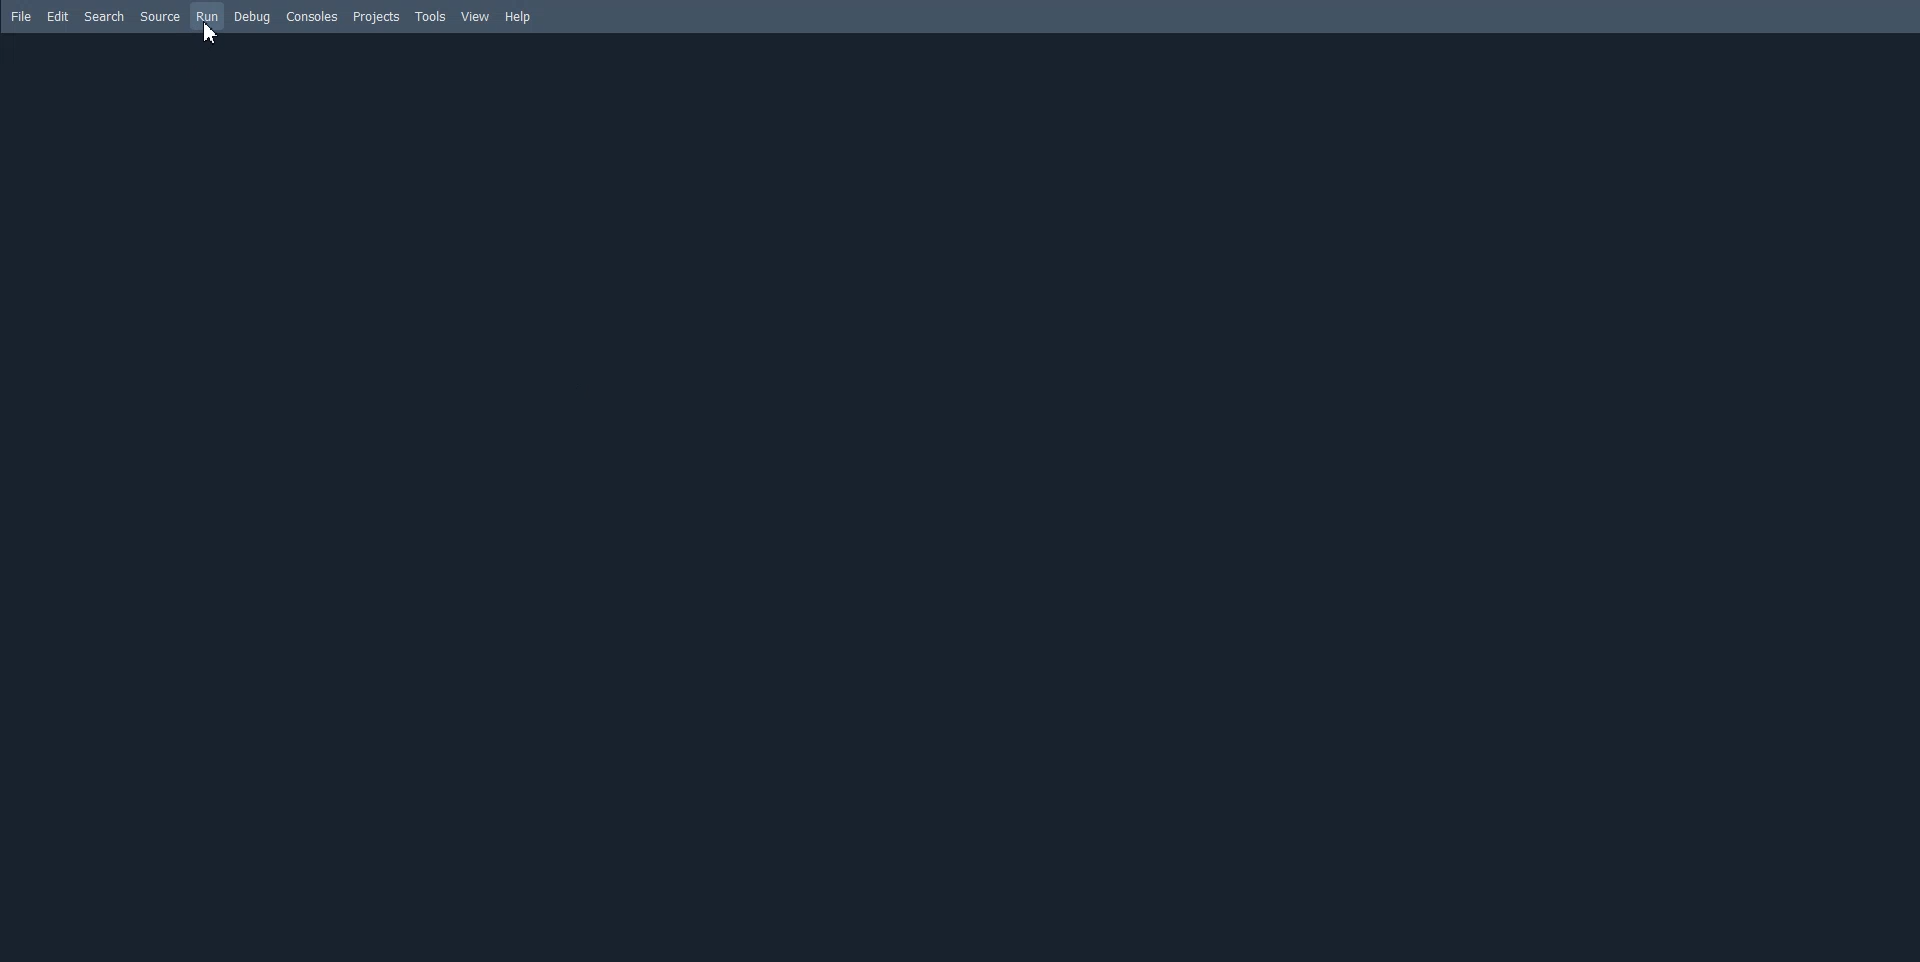 The height and width of the screenshot is (962, 1920). I want to click on Help, so click(518, 16).